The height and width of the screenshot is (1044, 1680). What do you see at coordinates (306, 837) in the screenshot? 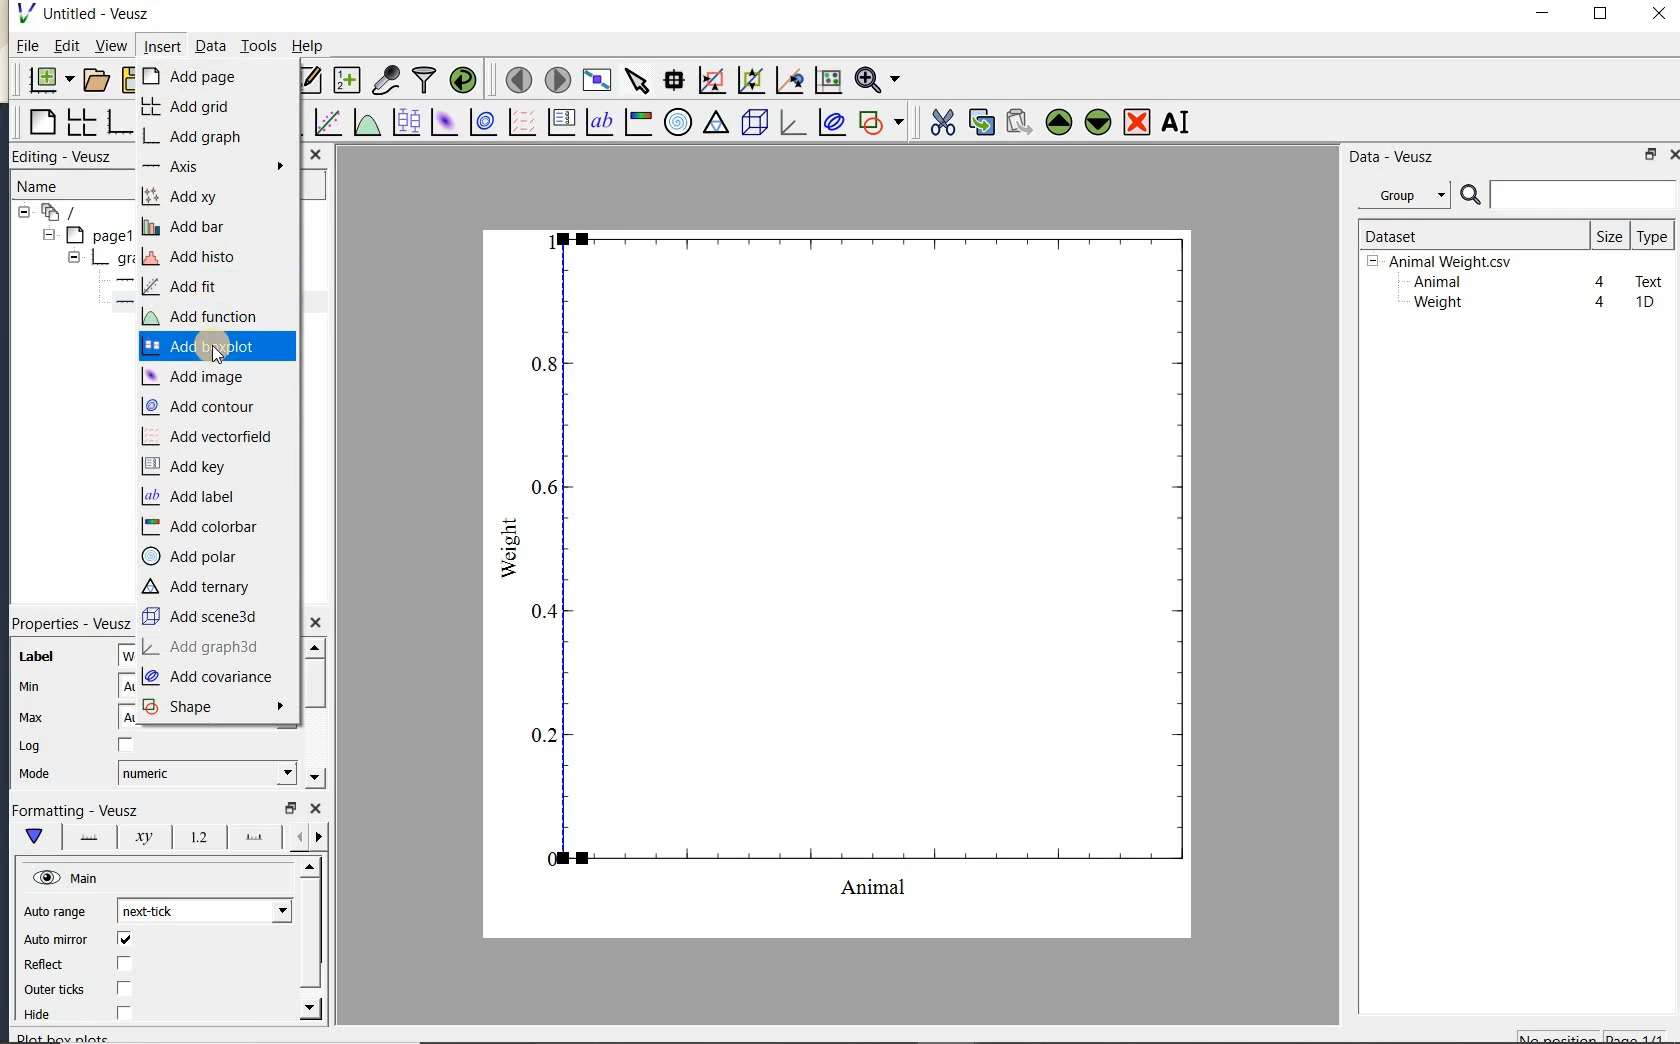
I see `minor ticks` at bounding box center [306, 837].